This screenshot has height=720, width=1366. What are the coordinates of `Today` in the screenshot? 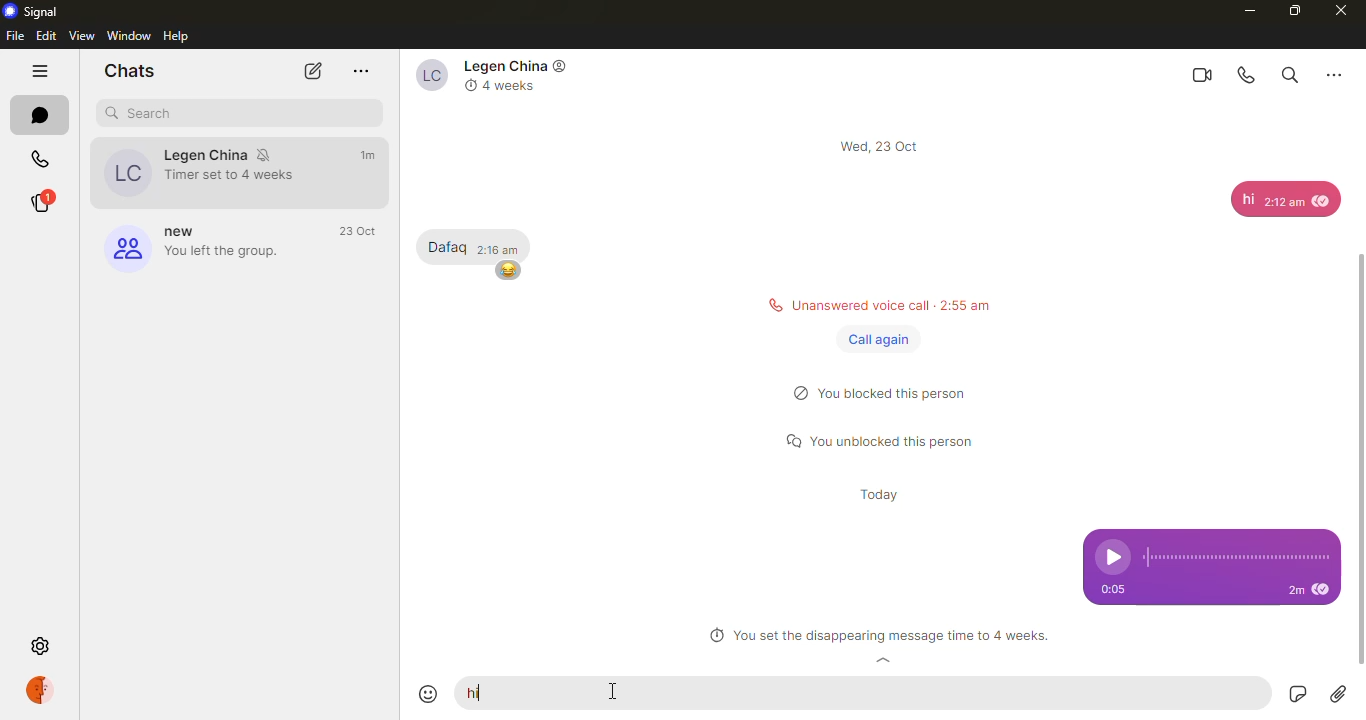 It's located at (882, 497).